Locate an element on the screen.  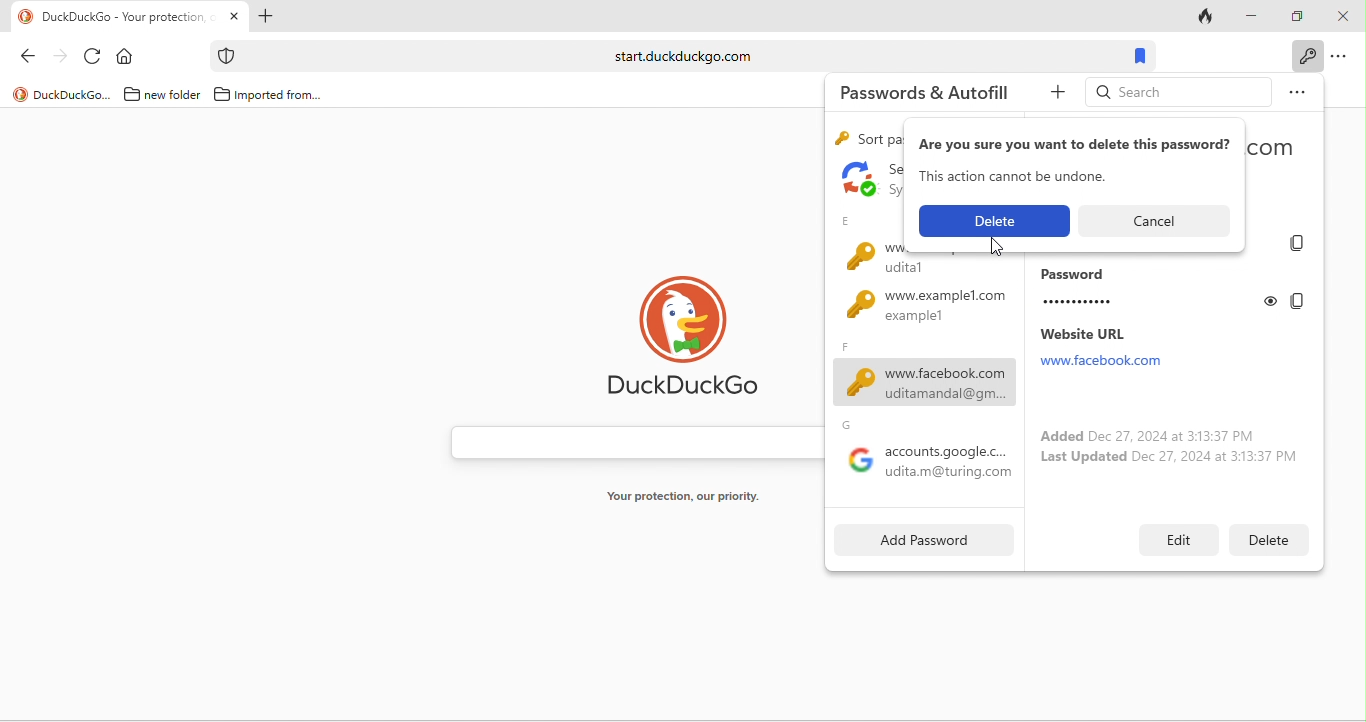
track tab is located at coordinates (1207, 20).